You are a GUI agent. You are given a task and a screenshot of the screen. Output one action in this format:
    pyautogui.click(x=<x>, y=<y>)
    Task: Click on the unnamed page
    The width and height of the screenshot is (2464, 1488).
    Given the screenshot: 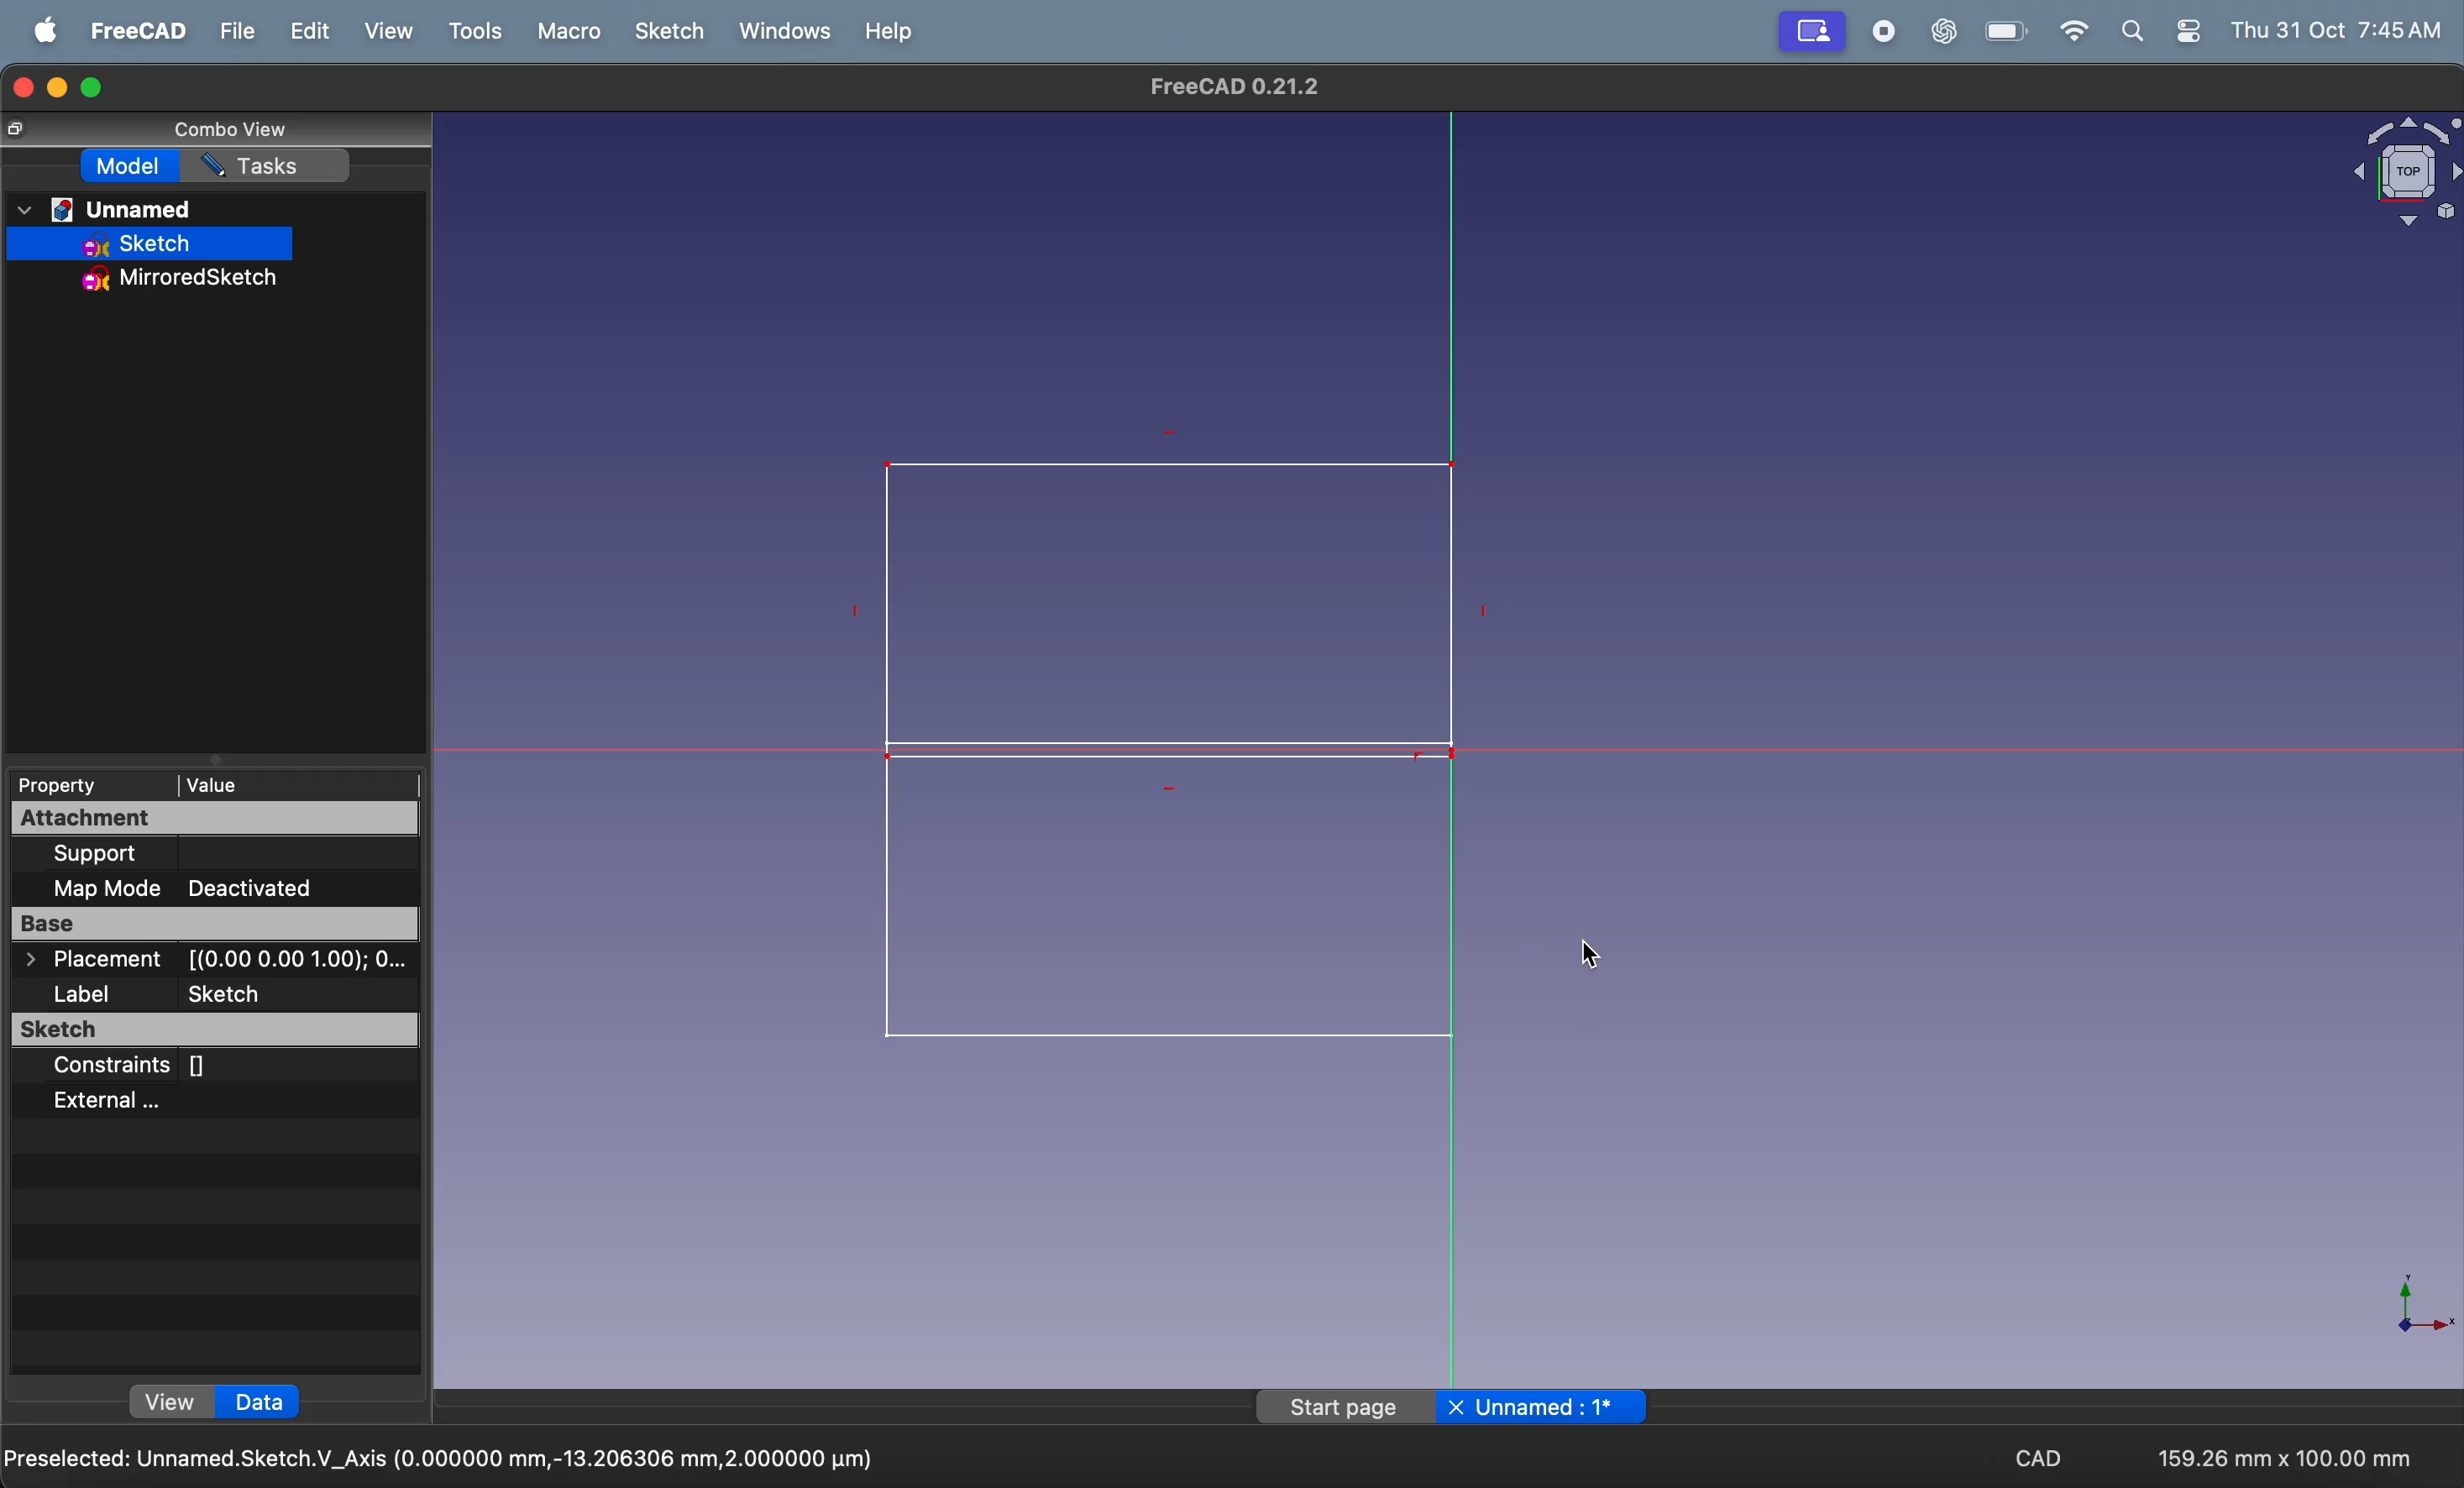 What is the action you would take?
    pyautogui.click(x=1547, y=1406)
    